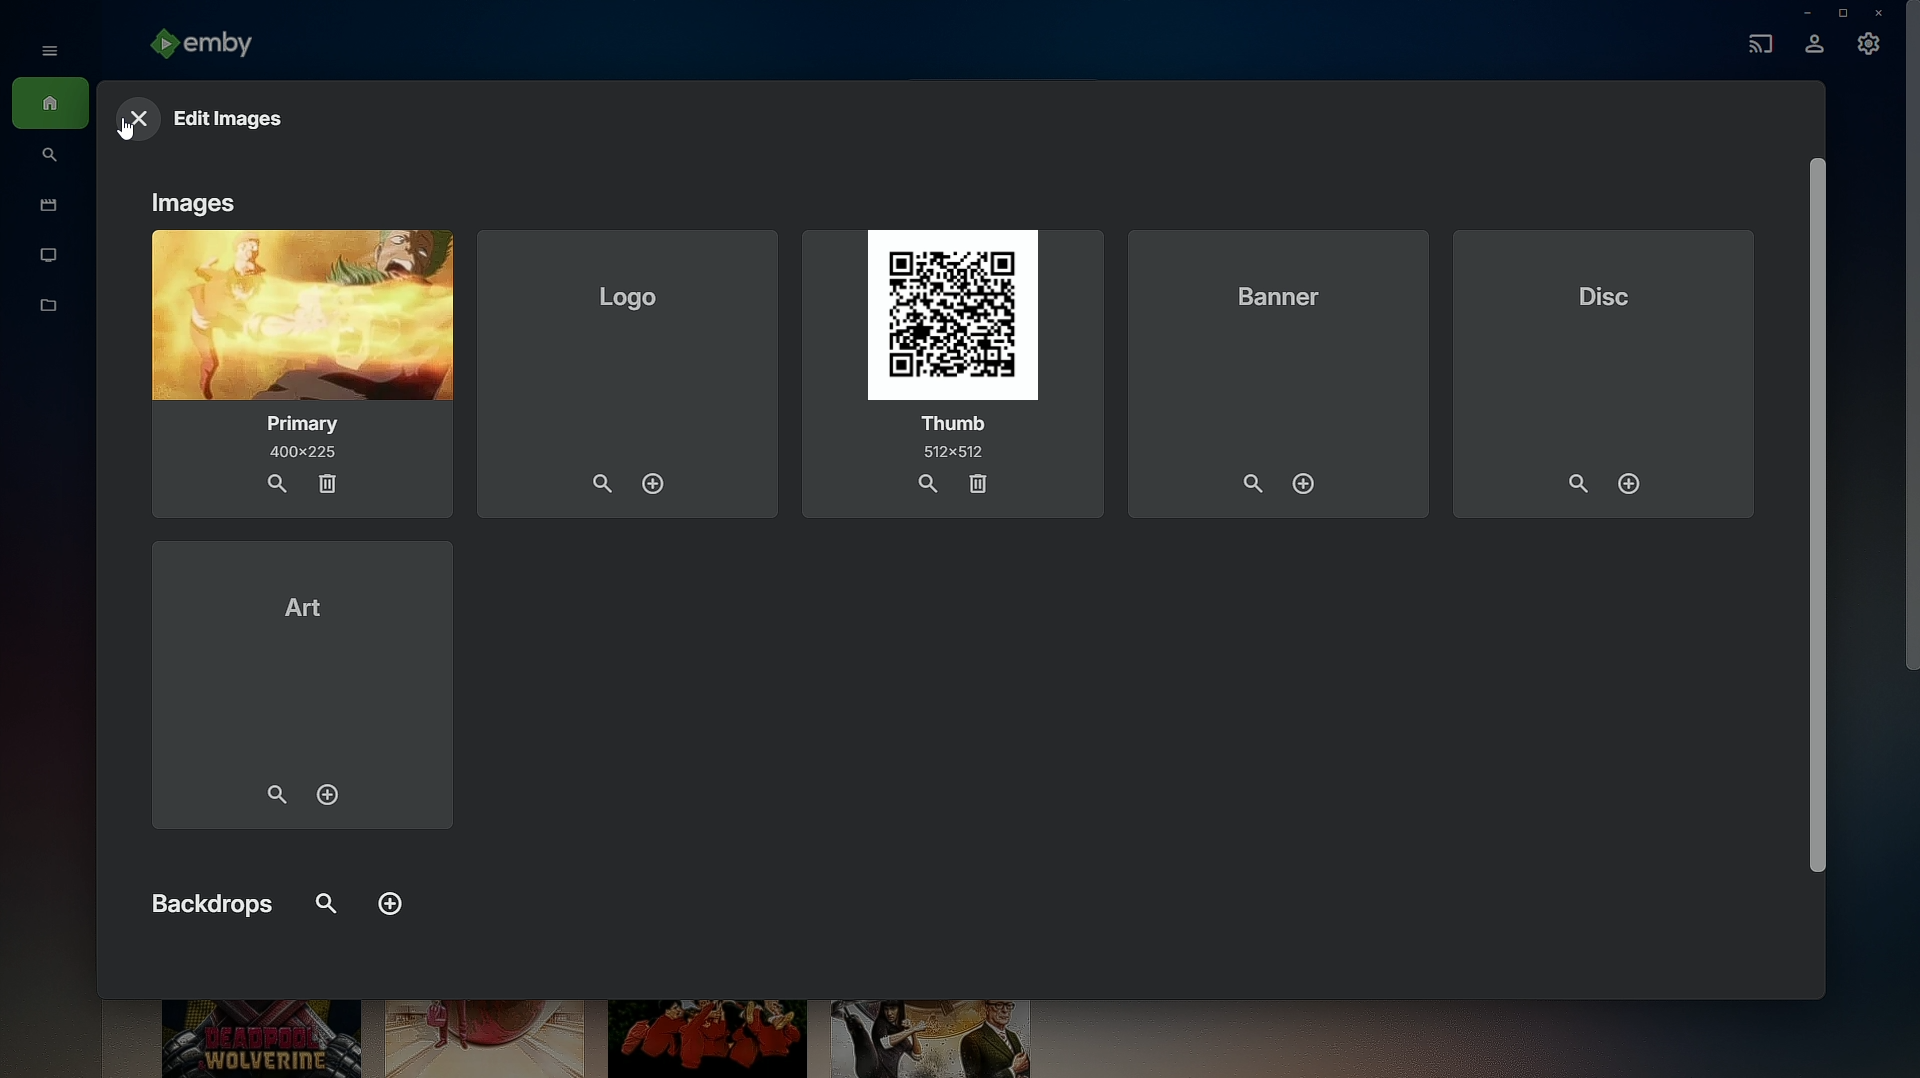 The height and width of the screenshot is (1078, 1920). Describe the element at coordinates (50, 256) in the screenshot. I see `TV Shows` at that location.